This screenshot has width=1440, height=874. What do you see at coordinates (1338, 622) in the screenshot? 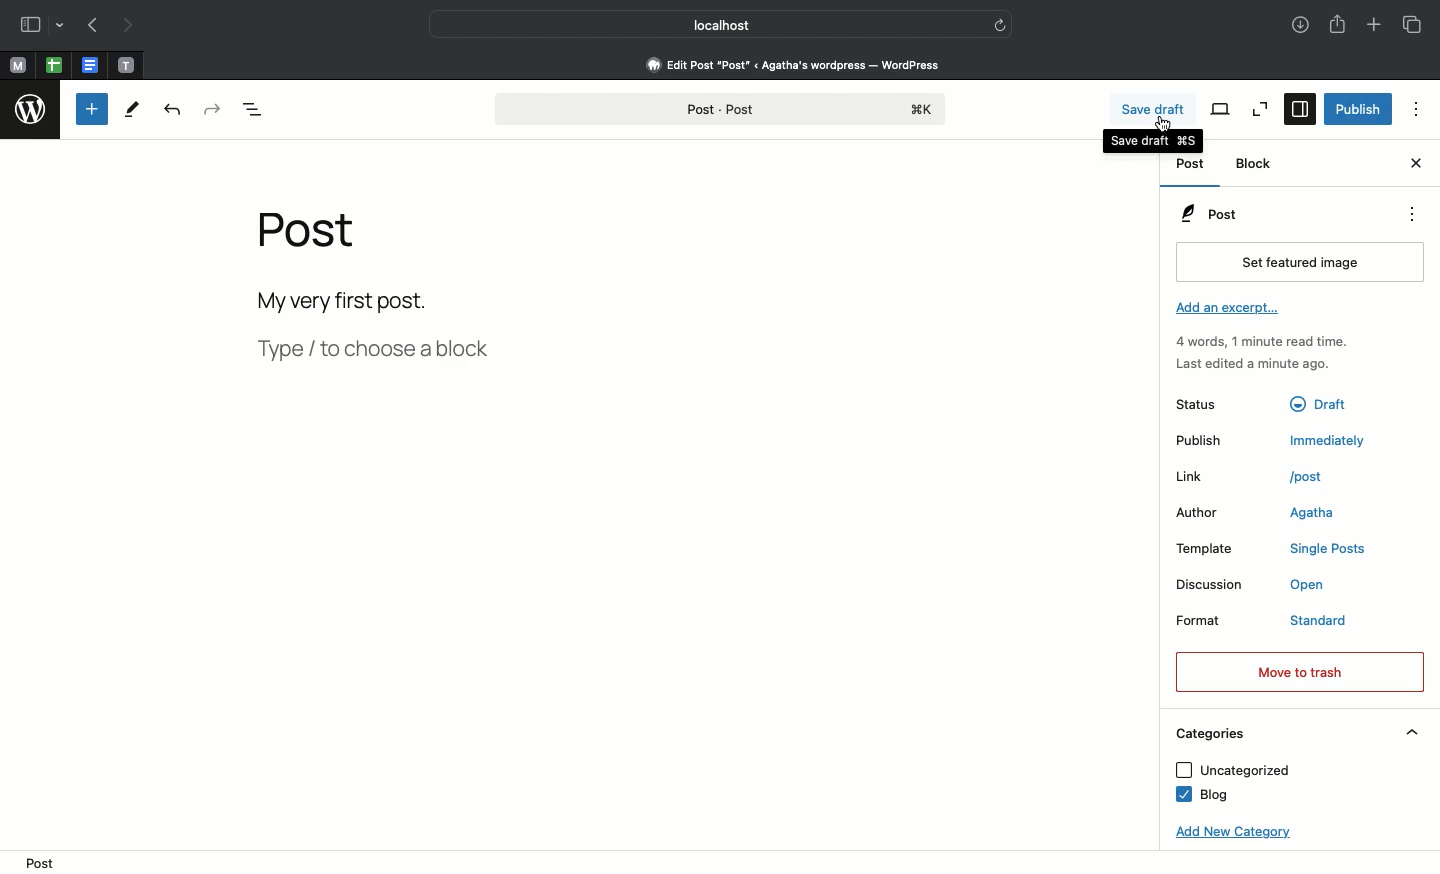
I see `Standard` at bounding box center [1338, 622].